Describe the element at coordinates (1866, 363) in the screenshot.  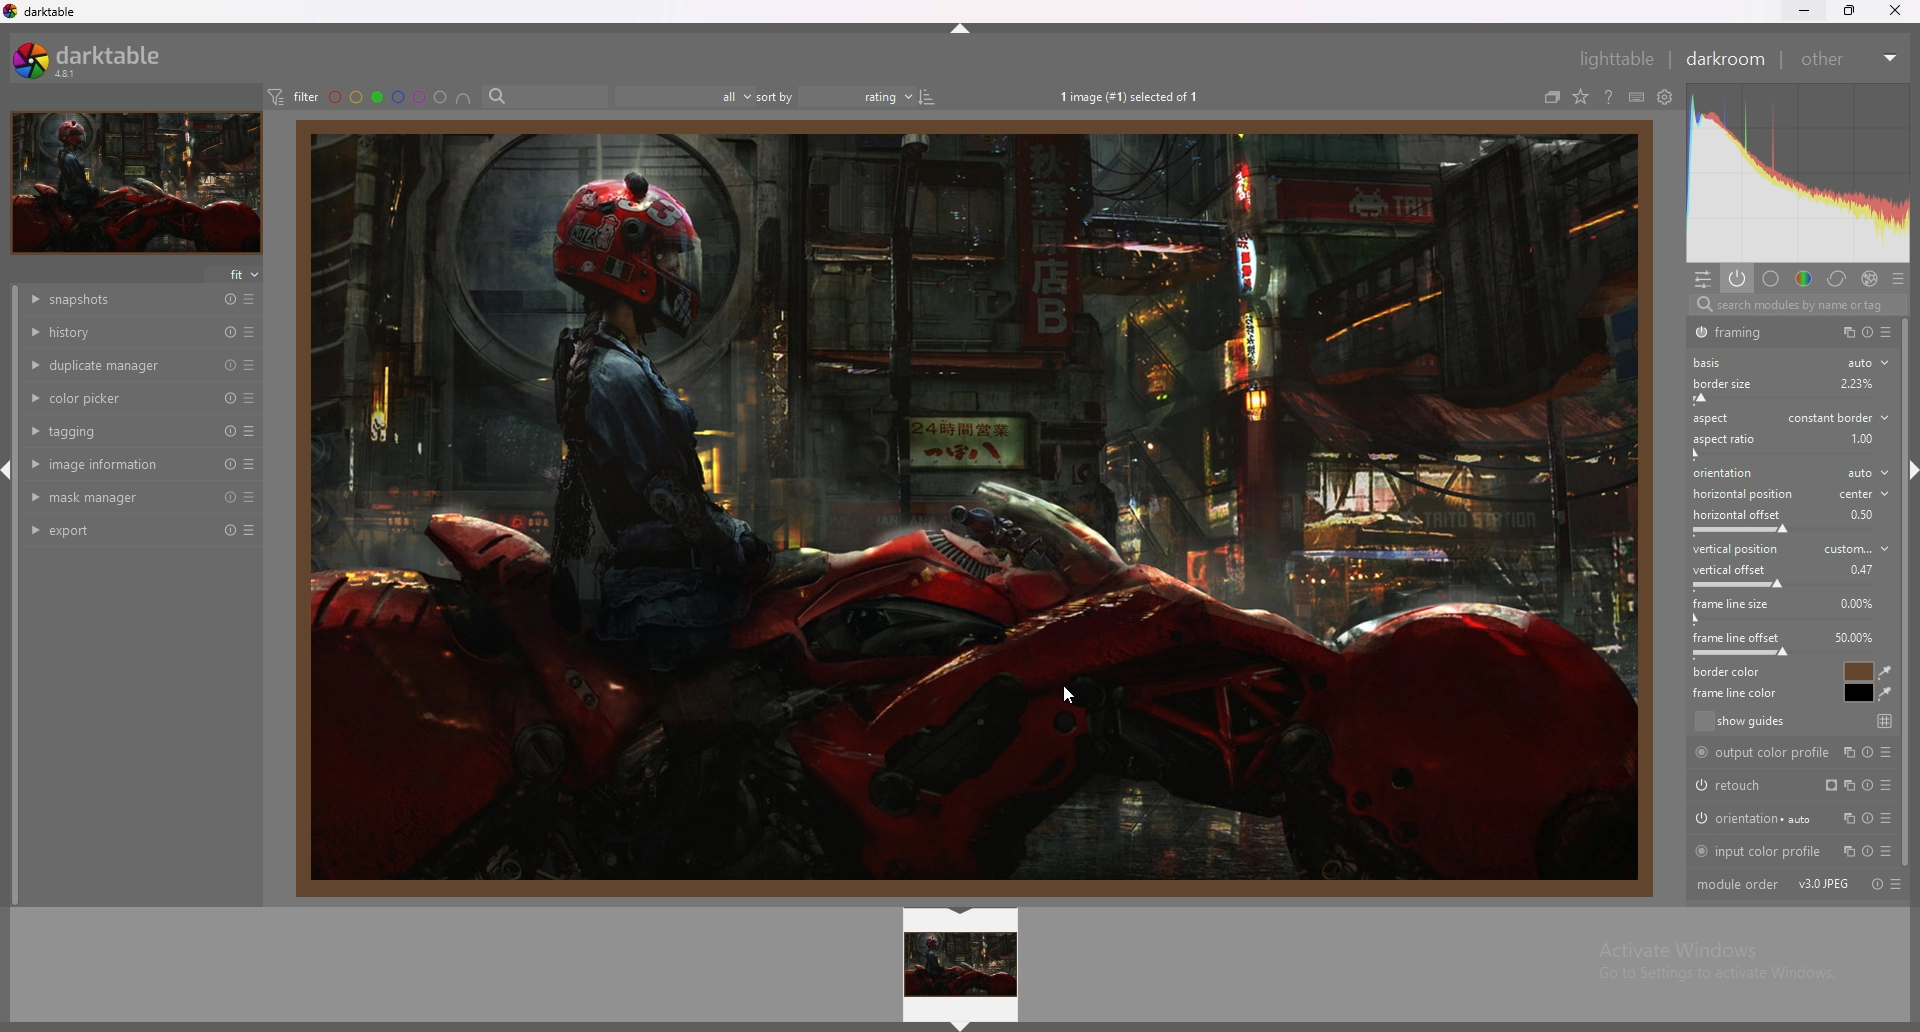
I see `auto` at that location.